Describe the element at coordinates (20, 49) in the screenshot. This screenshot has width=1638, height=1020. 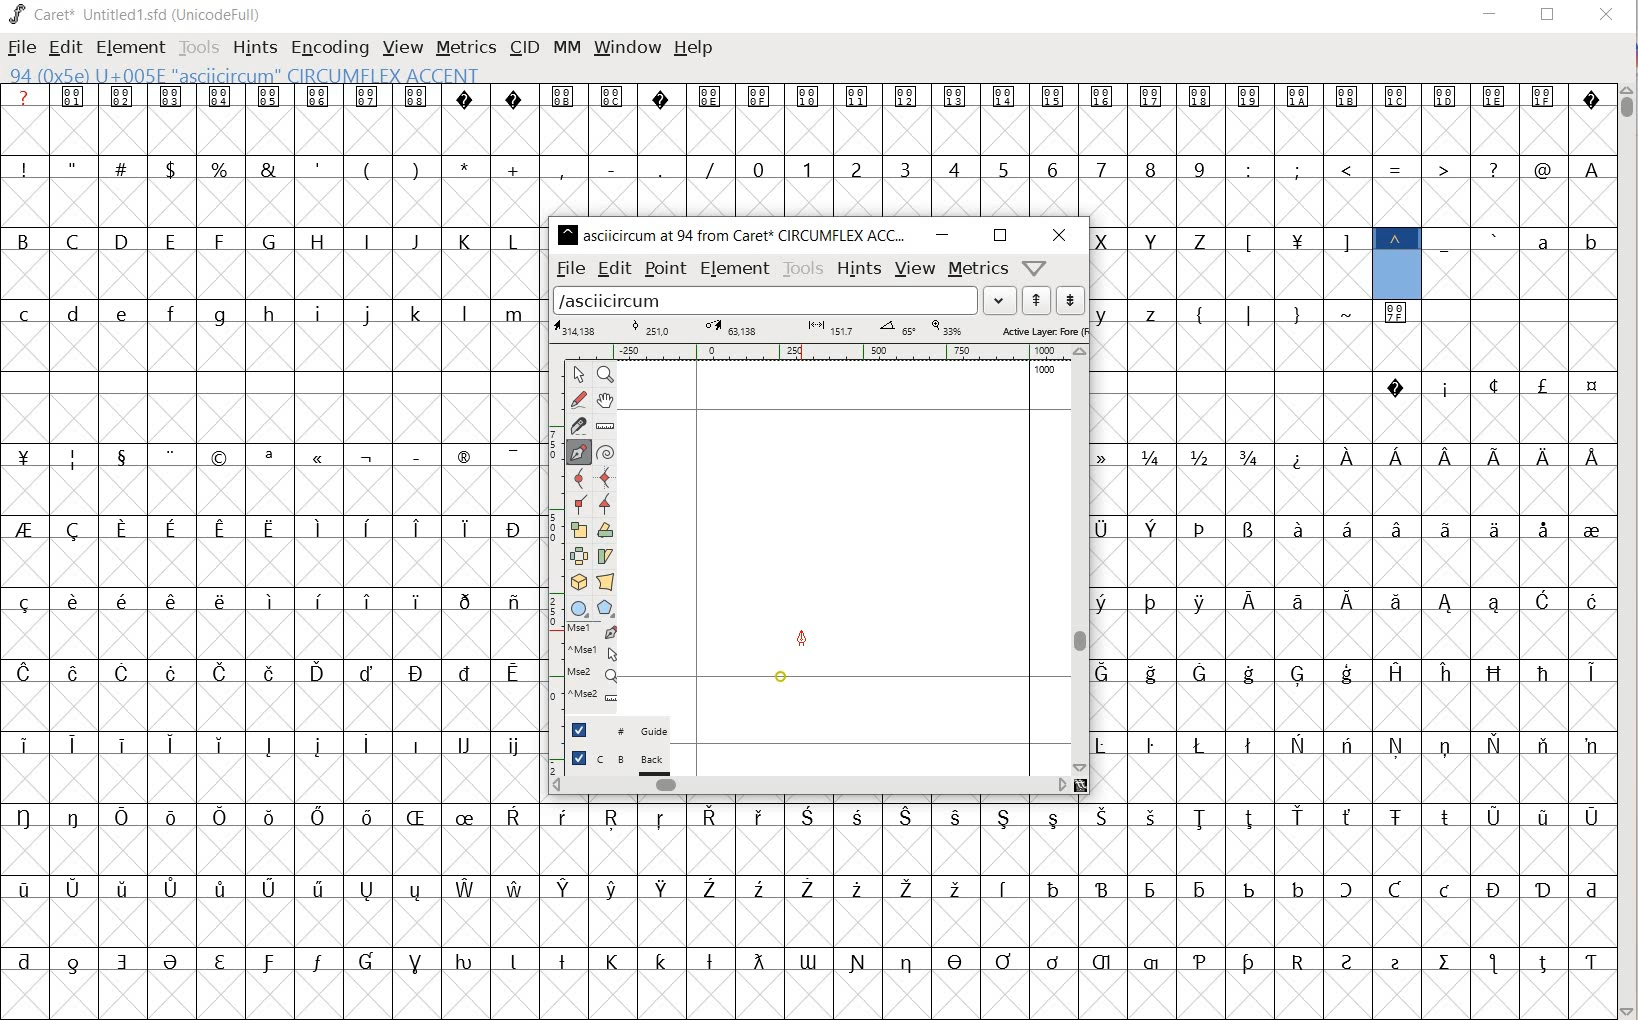
I see `FILE` at that location.